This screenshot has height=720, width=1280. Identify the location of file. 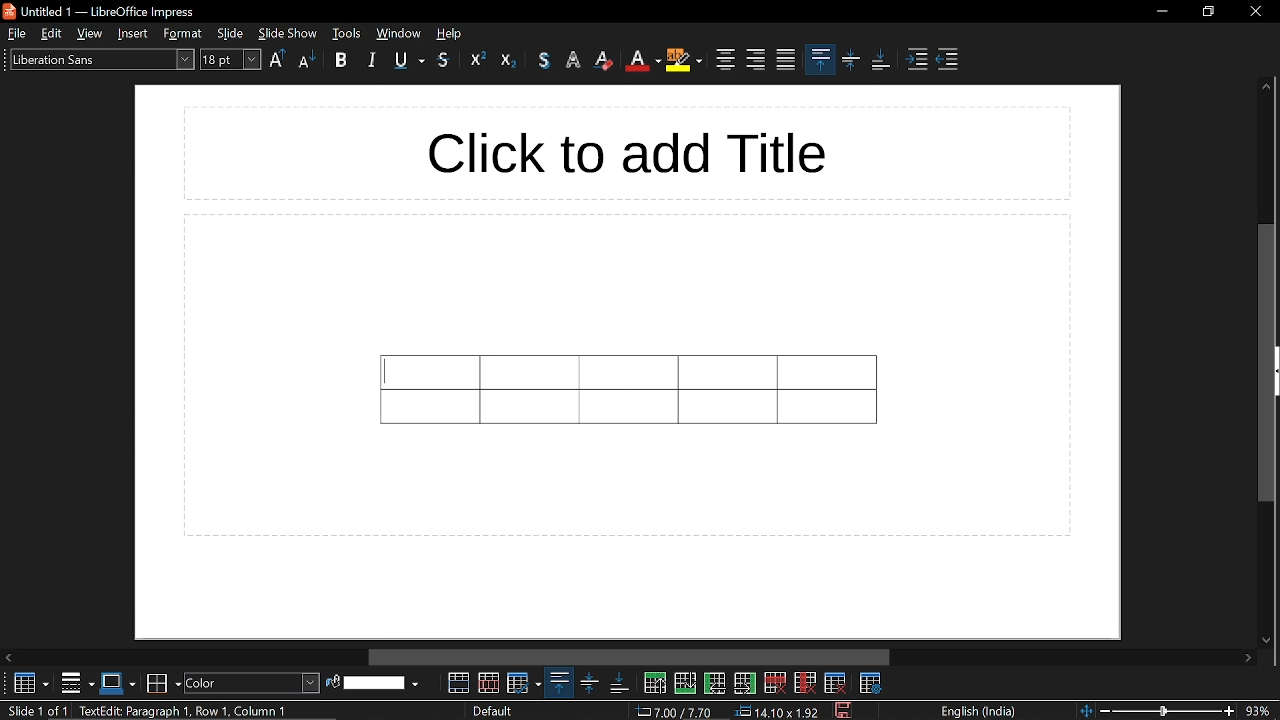
(17, 34).